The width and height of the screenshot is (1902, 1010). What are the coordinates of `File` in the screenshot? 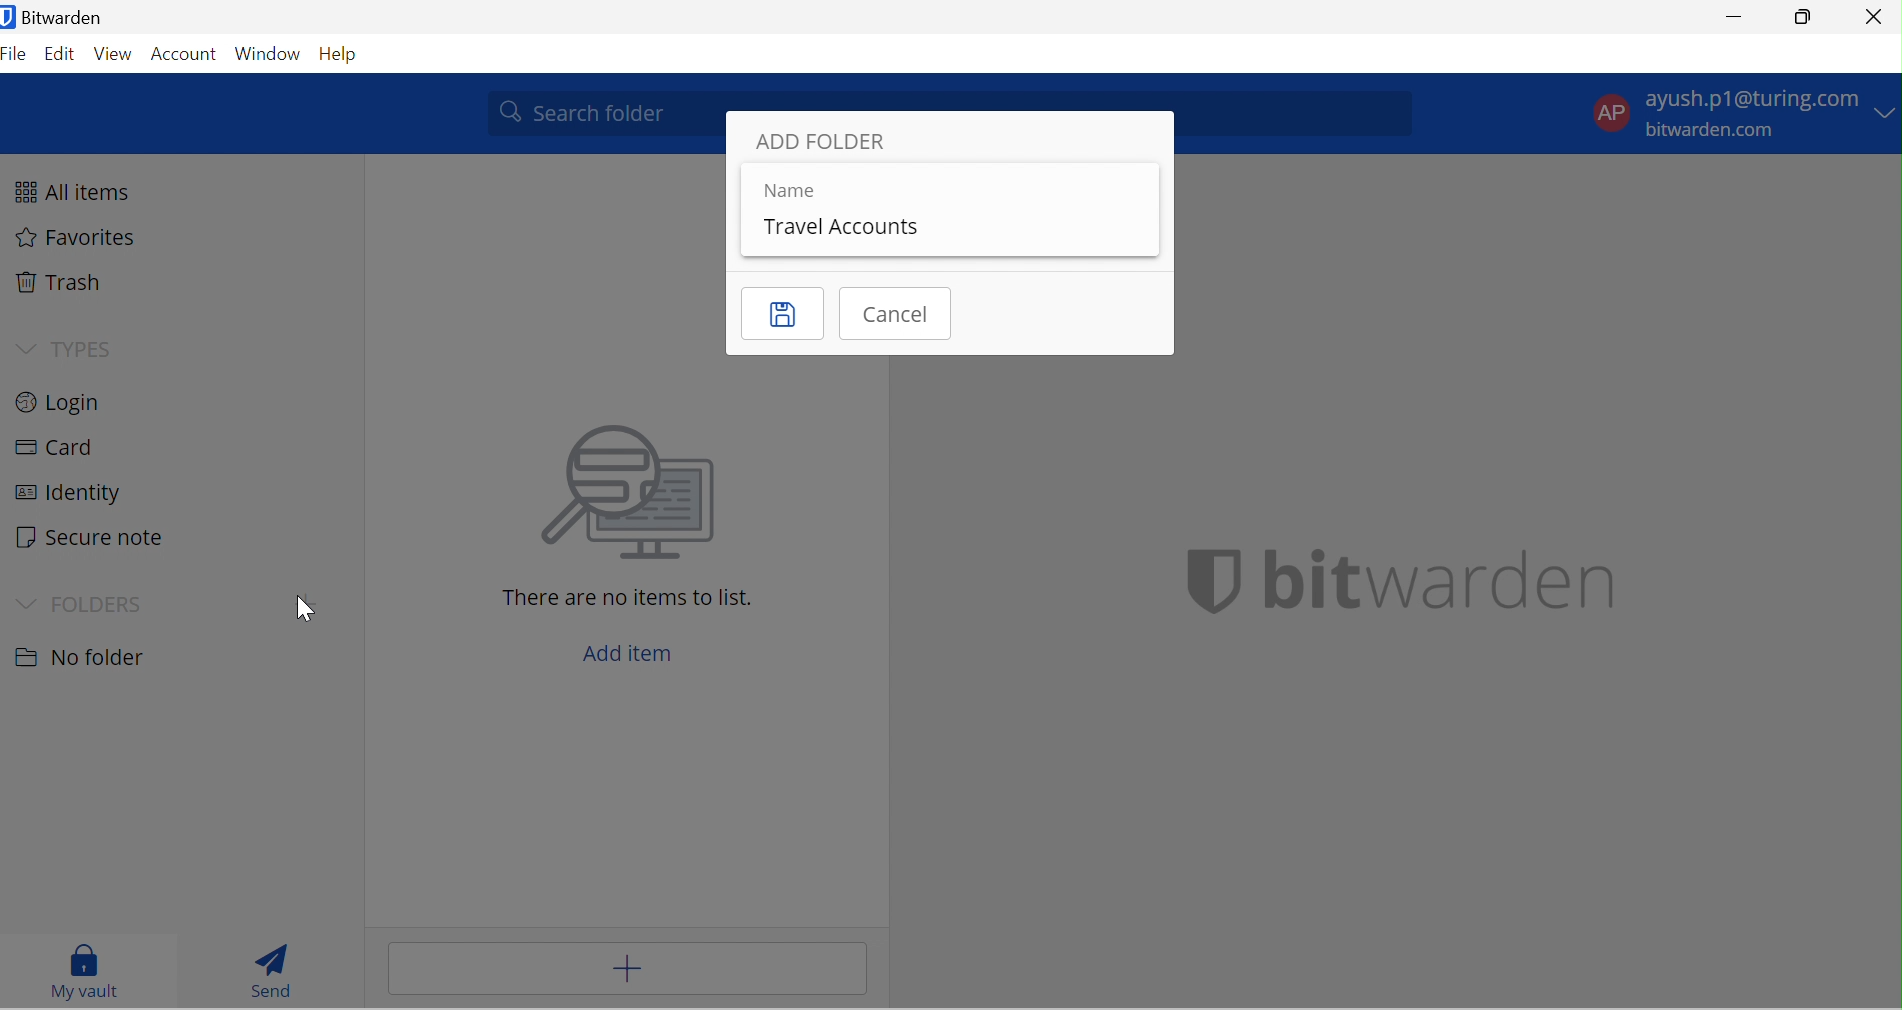 It's located at (17, 55).